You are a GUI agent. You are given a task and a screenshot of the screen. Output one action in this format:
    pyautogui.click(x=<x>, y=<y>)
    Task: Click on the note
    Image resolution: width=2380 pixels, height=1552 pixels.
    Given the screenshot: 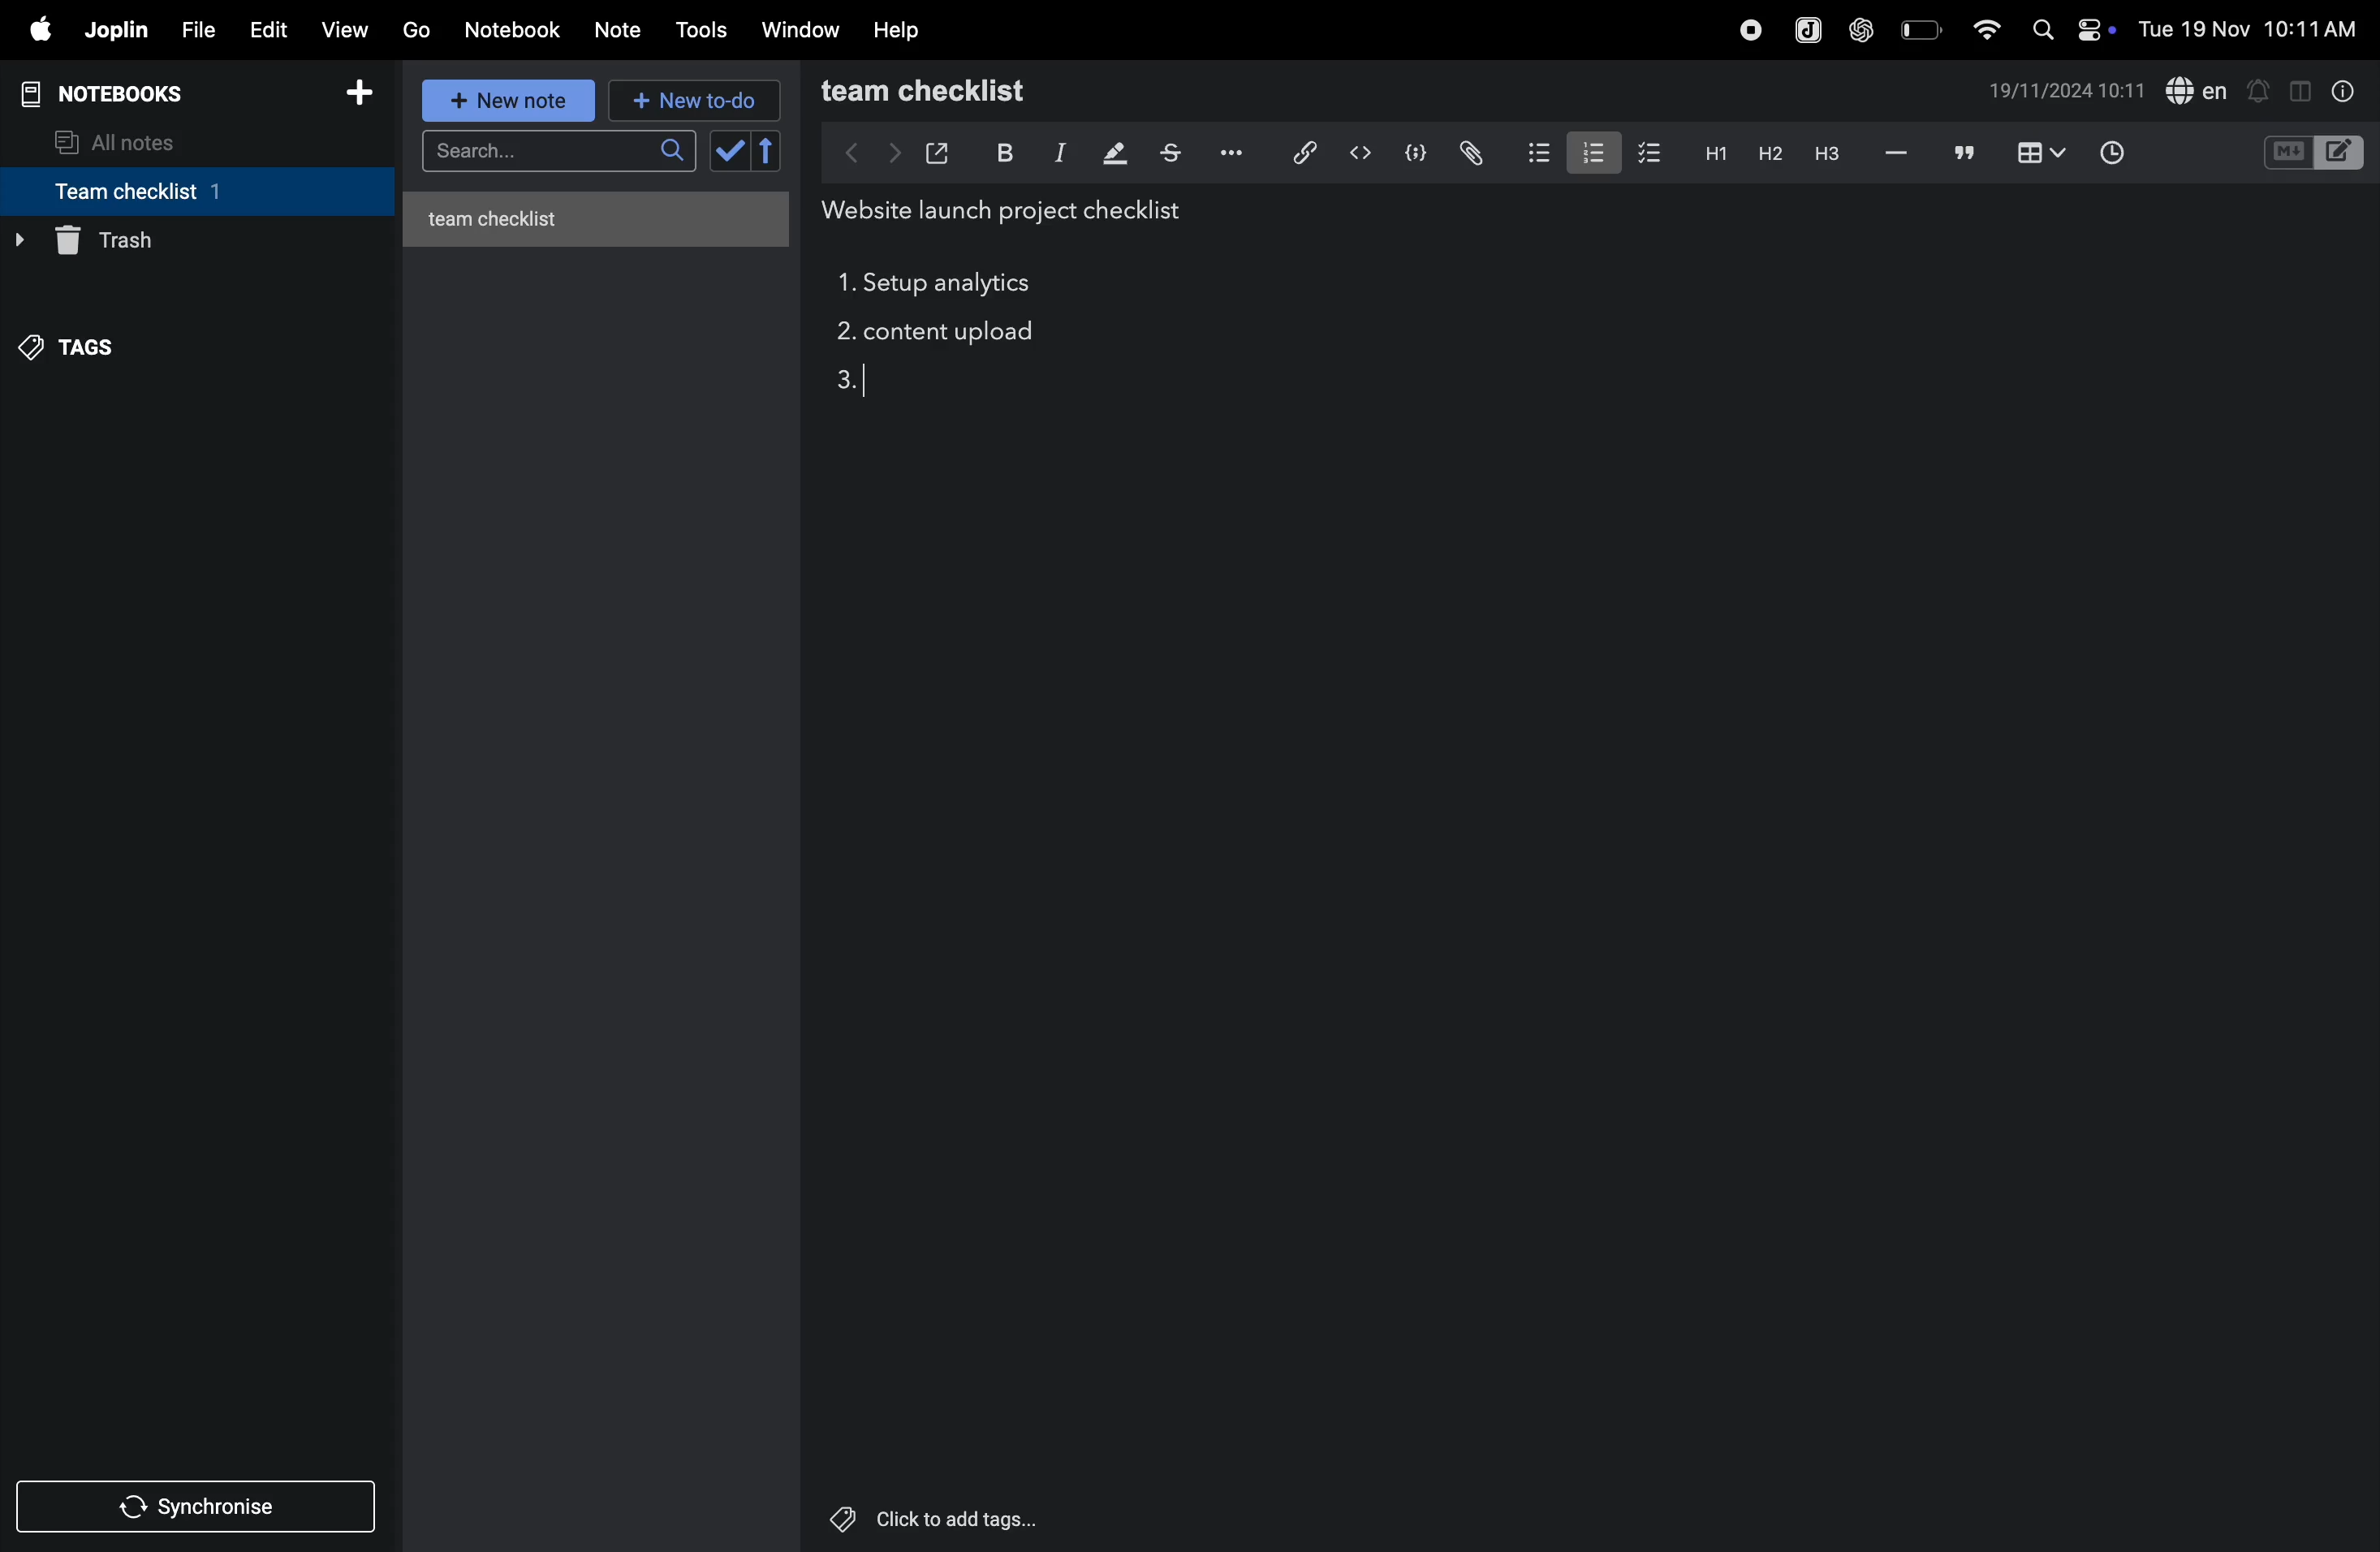 What is the action you would take?
    pyautogui.click(x=627, y=27)
    